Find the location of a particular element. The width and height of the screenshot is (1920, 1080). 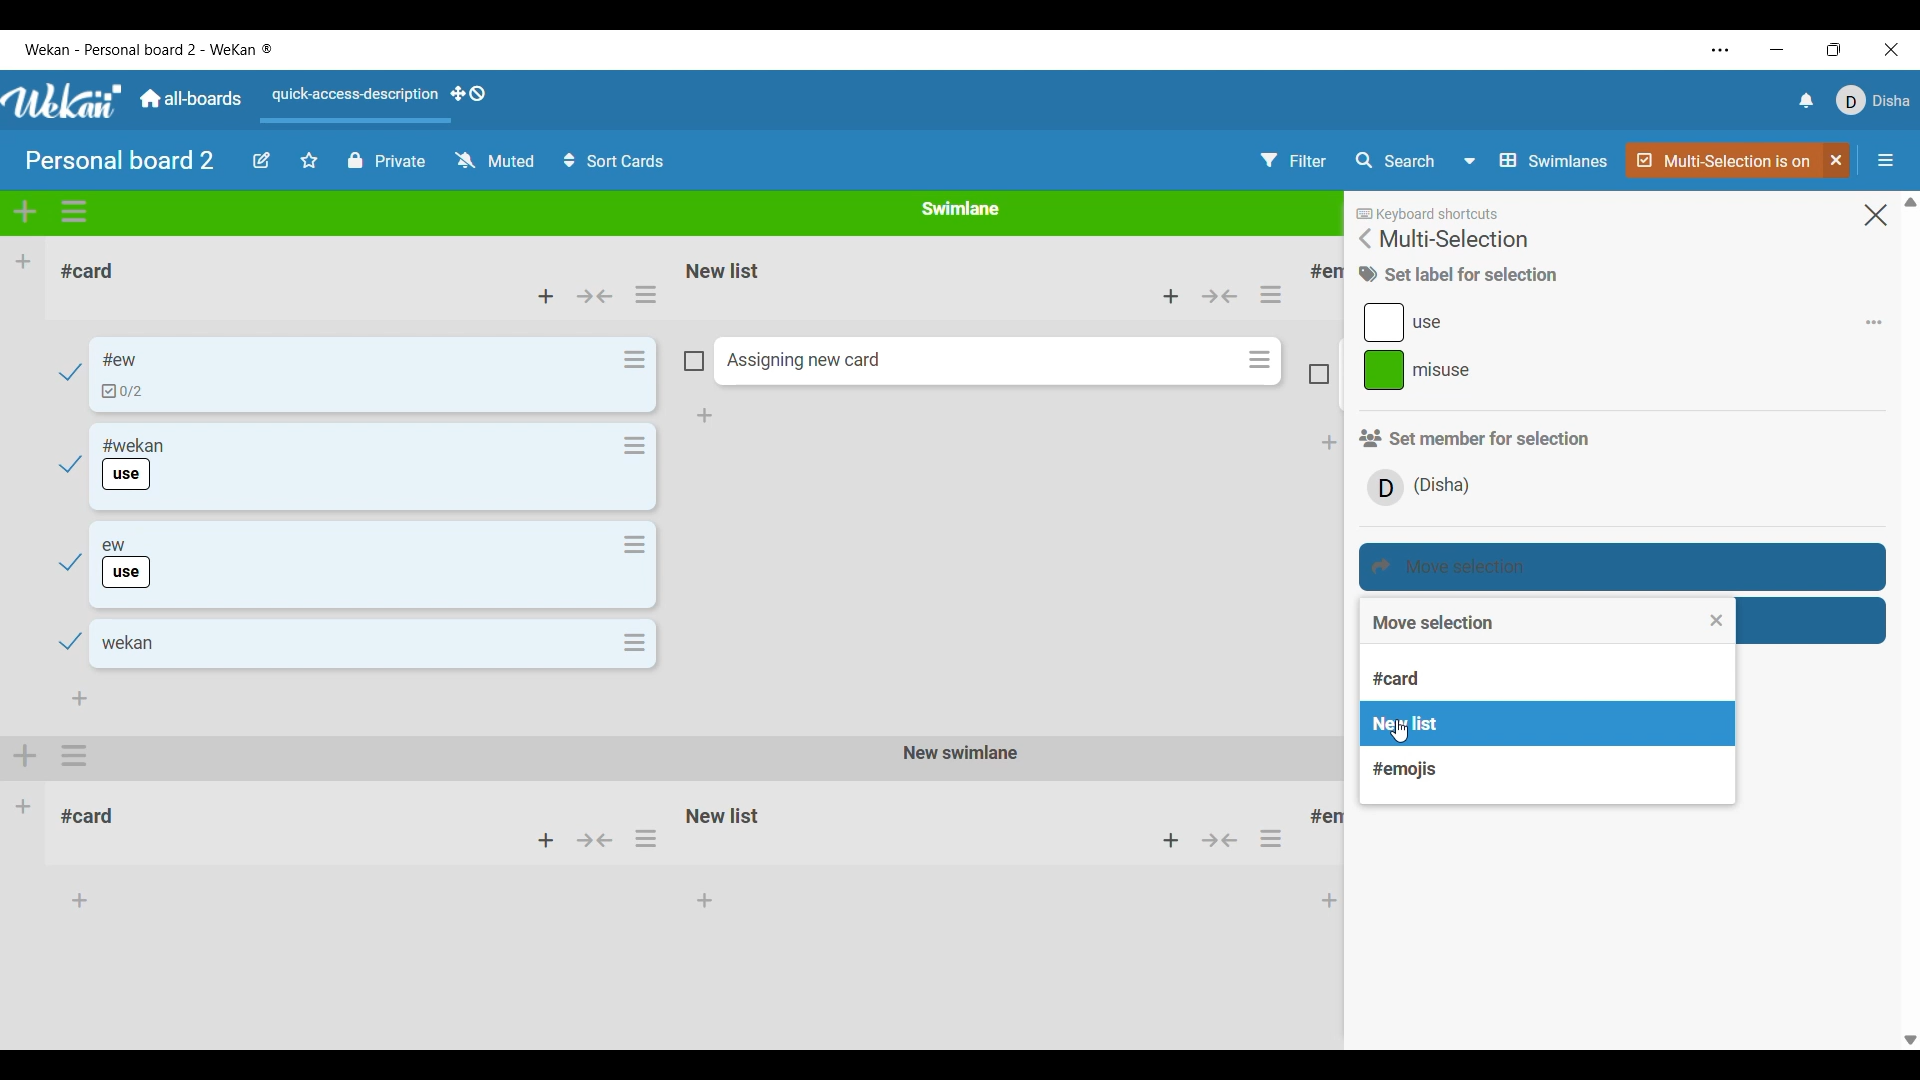

Show desktop drag handles is located at coordinates (468, 94).